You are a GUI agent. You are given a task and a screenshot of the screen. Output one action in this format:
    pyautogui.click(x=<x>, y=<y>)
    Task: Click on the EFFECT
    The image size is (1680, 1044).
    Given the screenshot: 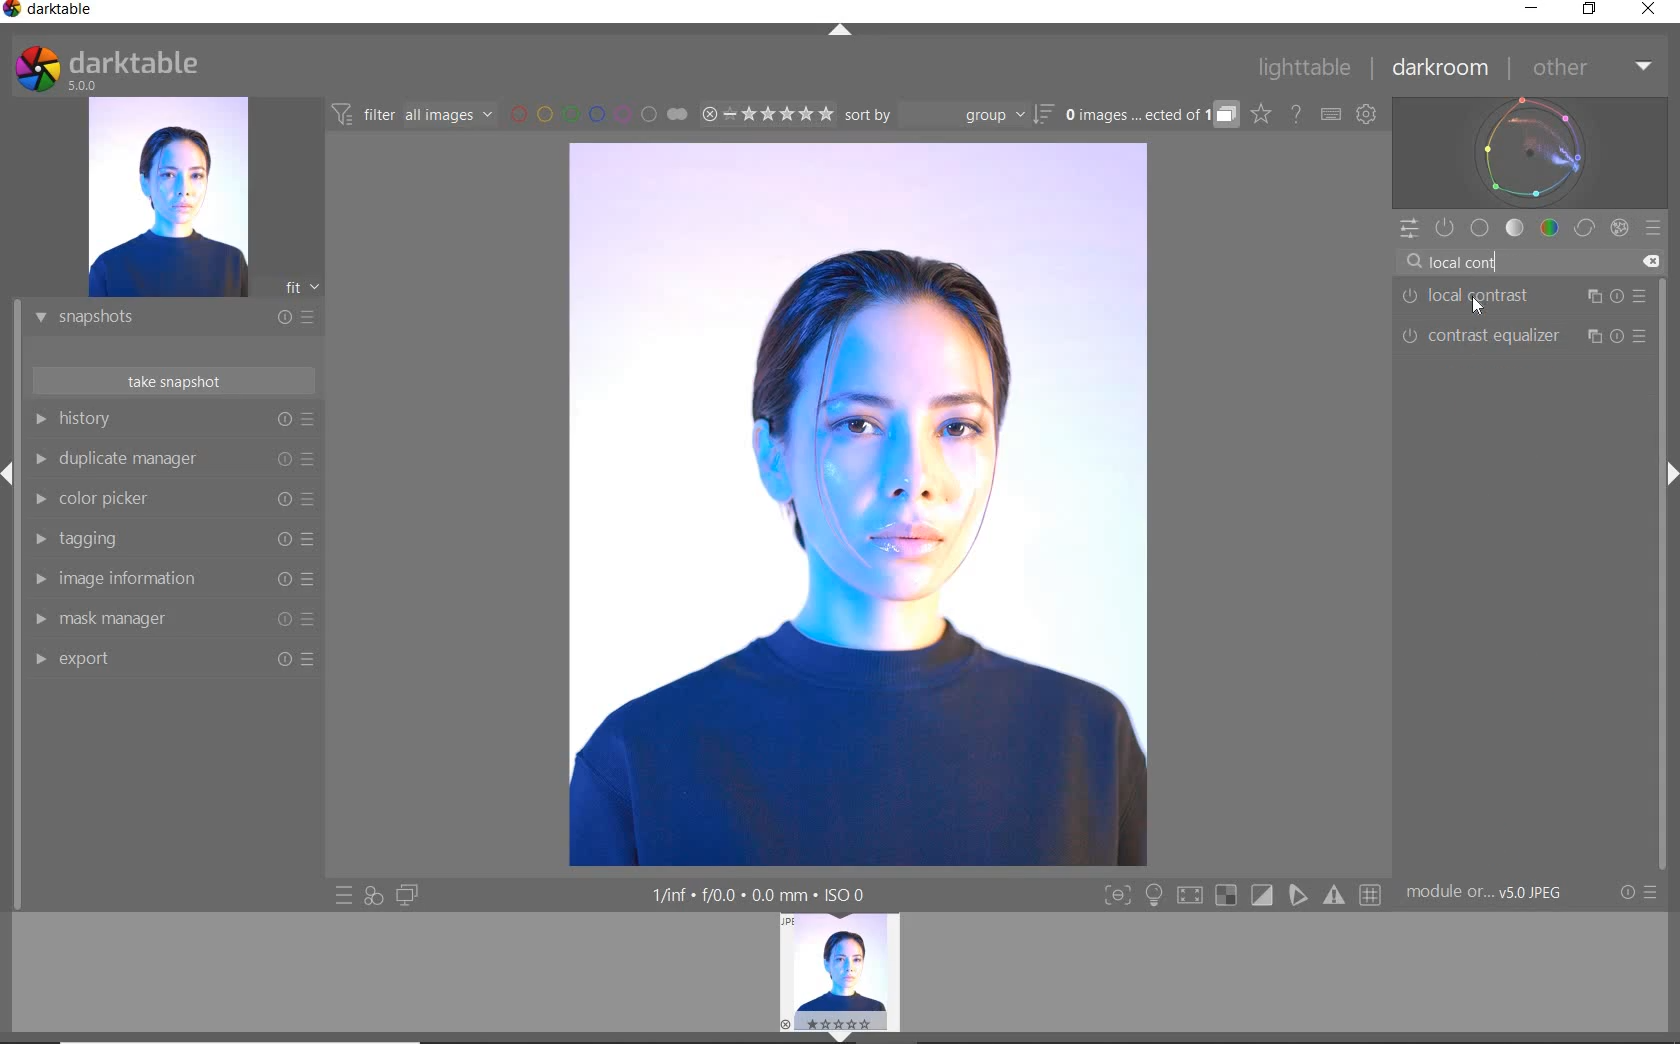 What is the action you would take?
    pyautogui.click(x=1619, y=227)
    